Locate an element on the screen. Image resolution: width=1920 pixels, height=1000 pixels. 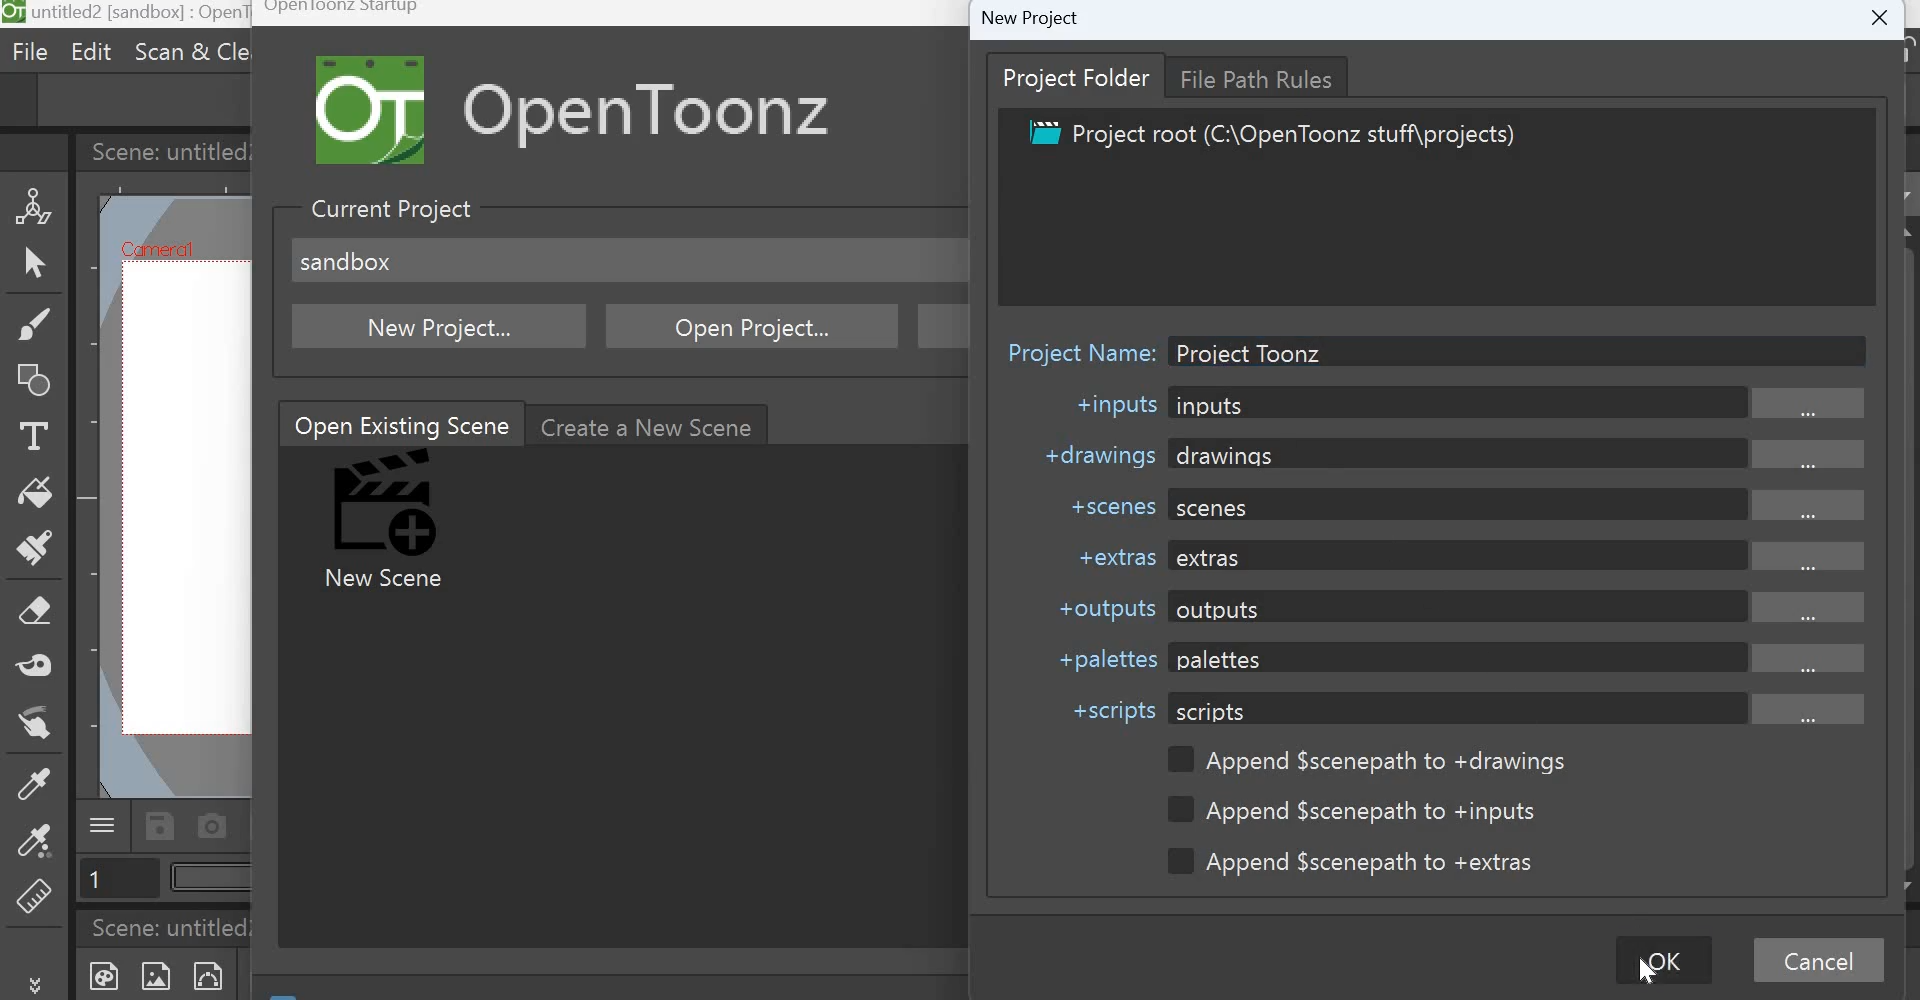
scrollbar is located at coordinates (1908, 504).